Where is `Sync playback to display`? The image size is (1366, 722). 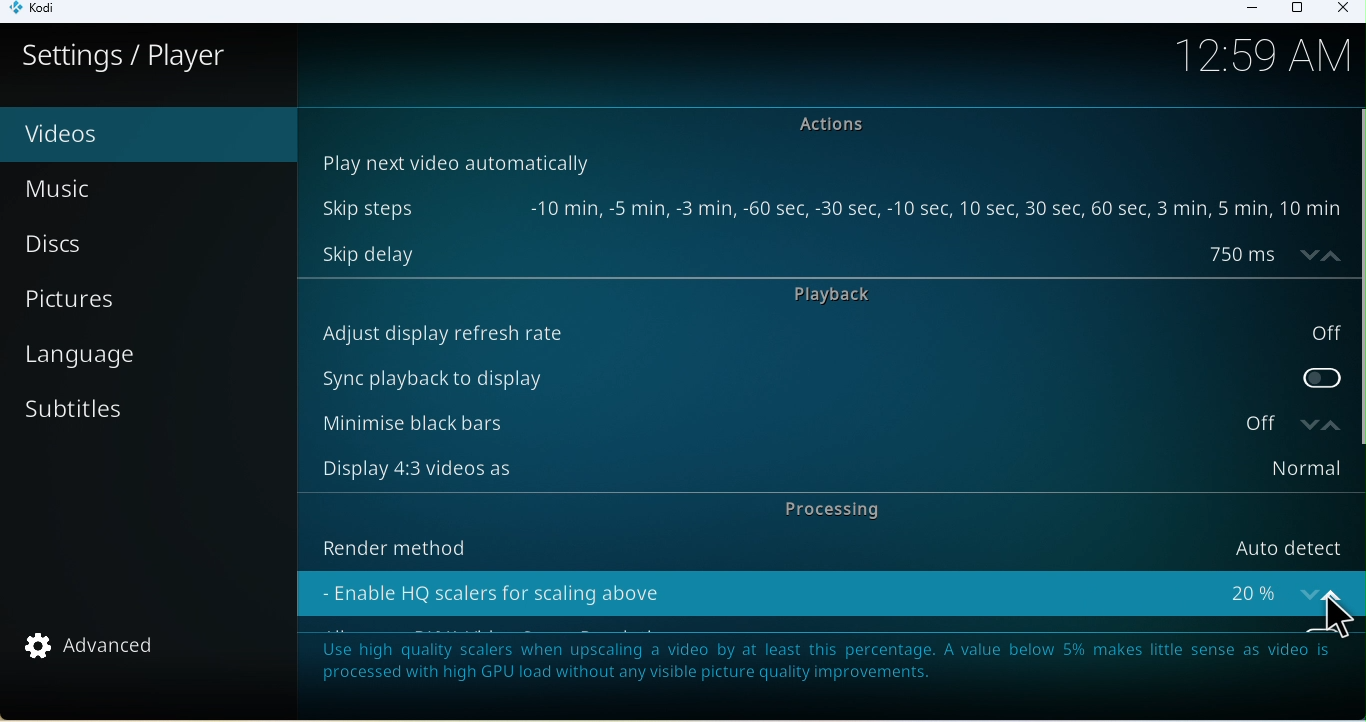
Sync playback to display is located at coordinates (829, 374).